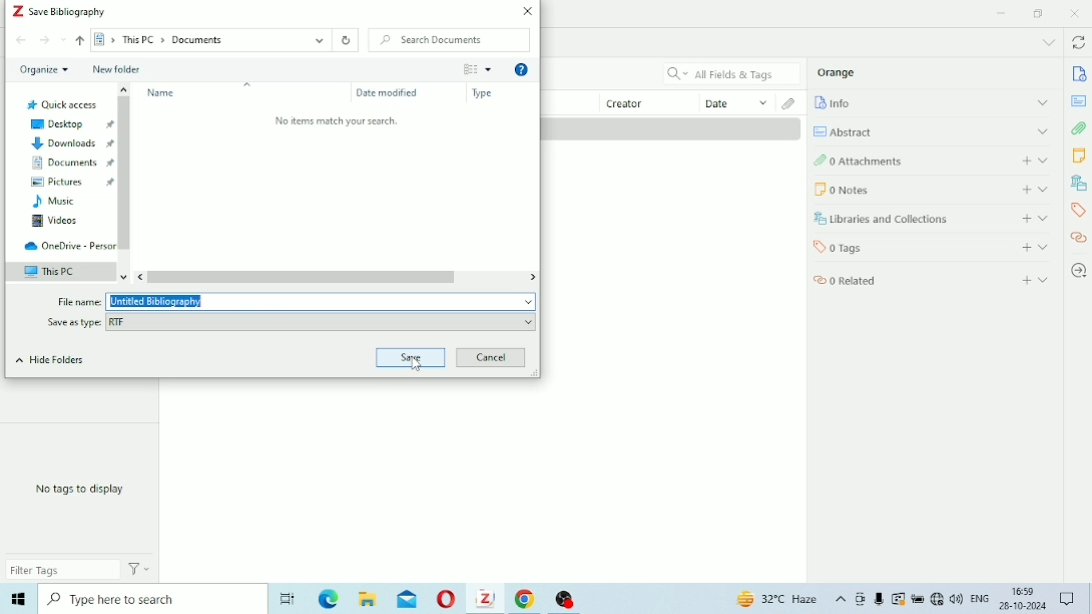 The image size is (1092, 614). Describe the element at coordinates (879, 599) in the screenshot. I see `Mic` at that location.